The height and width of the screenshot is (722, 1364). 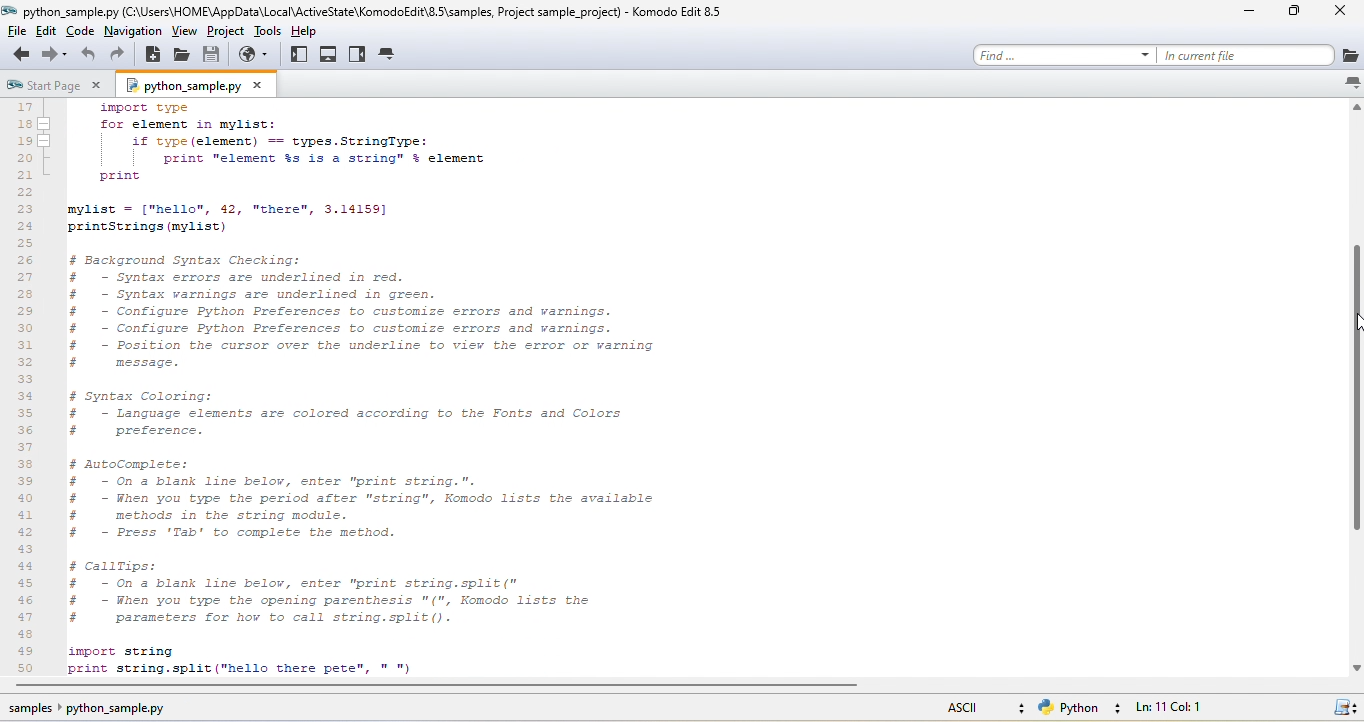 What do you see at coordinates (71, 11) in the screenshot?
I see `opened file name` at bounding box center [71, 11].